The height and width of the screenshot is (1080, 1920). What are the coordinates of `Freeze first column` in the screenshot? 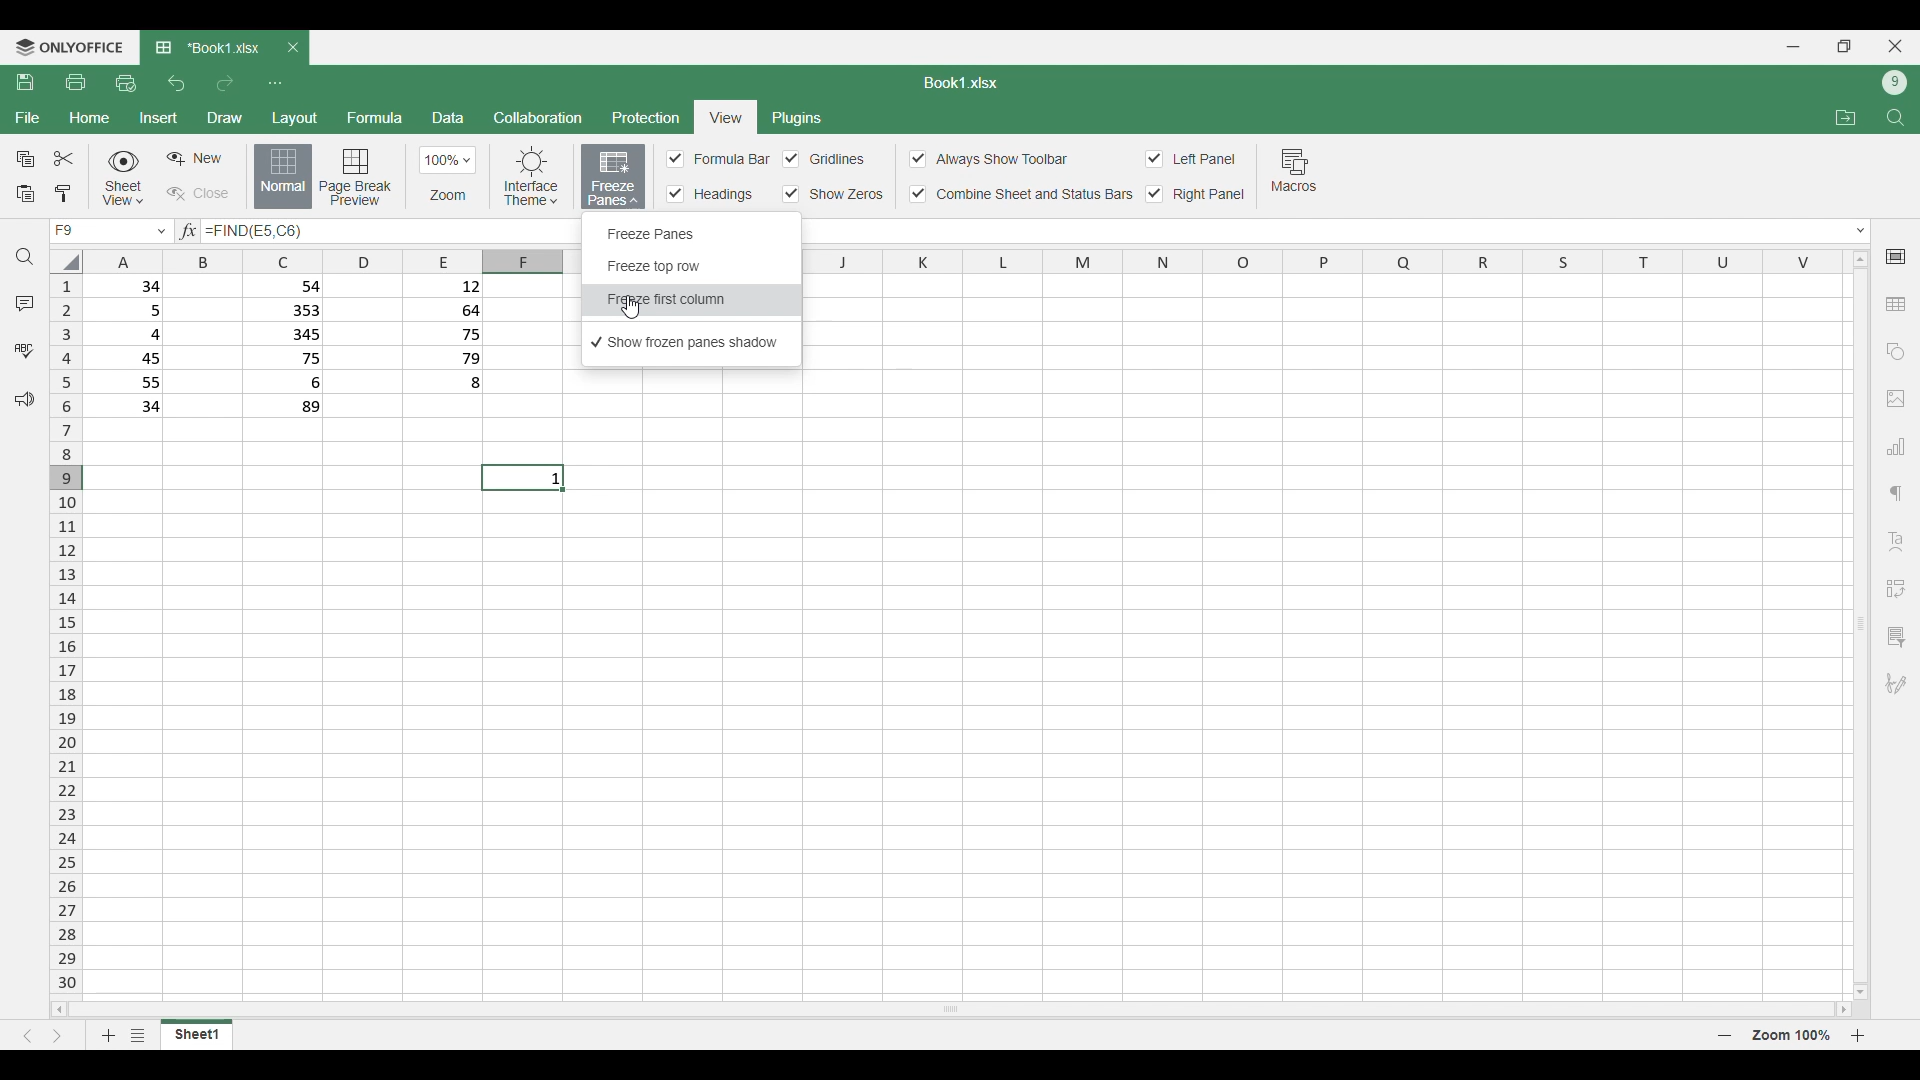 It's located at (691, 300).